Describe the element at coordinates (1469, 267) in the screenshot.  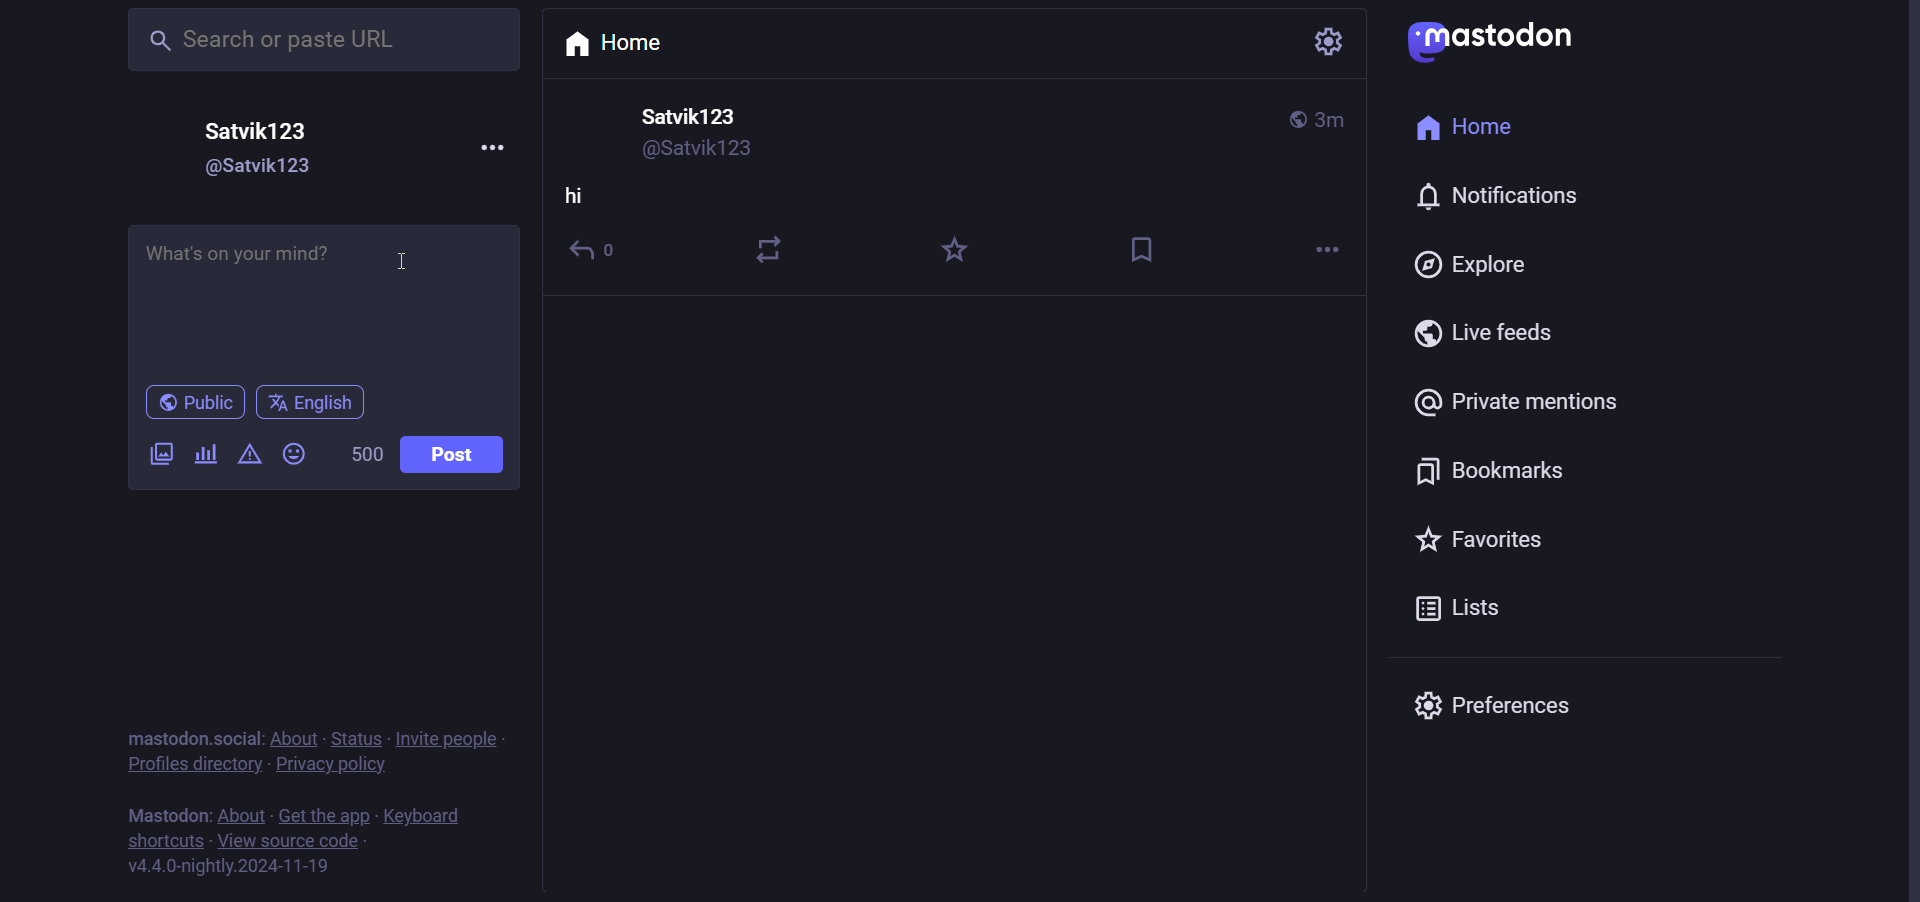
I see `explore` at that location.